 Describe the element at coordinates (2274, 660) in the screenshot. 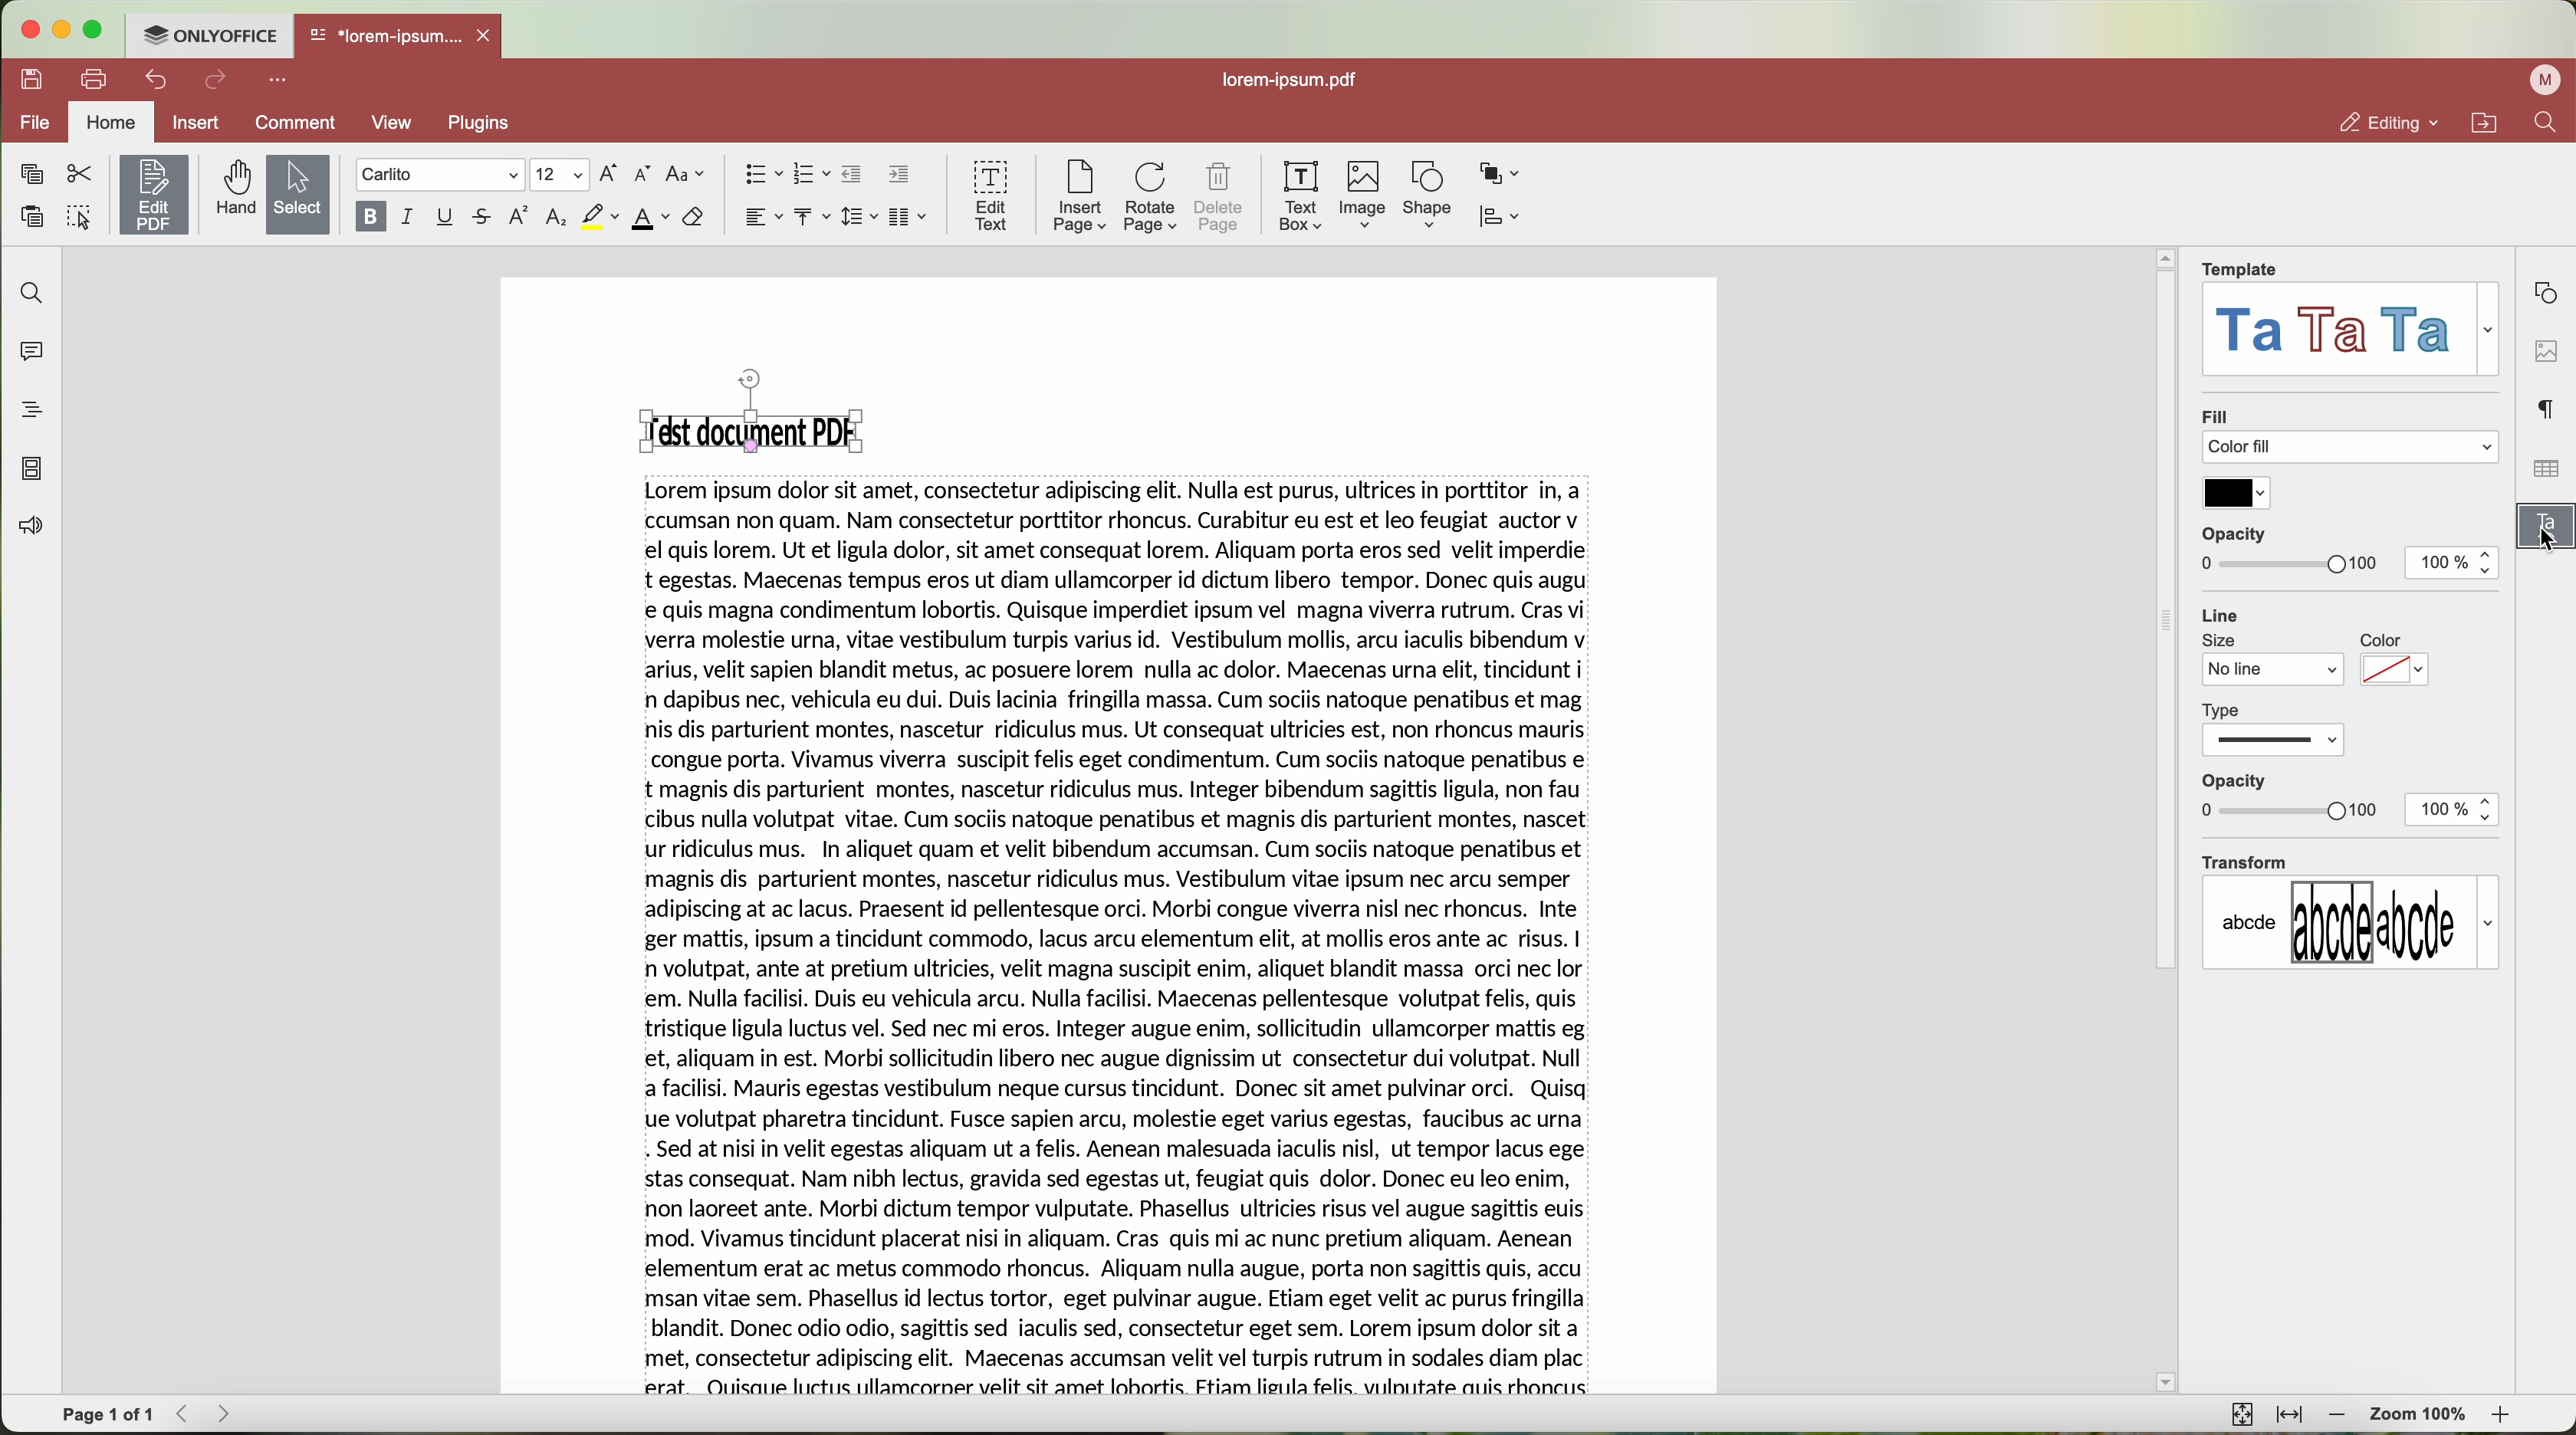

I see `size` at that location.